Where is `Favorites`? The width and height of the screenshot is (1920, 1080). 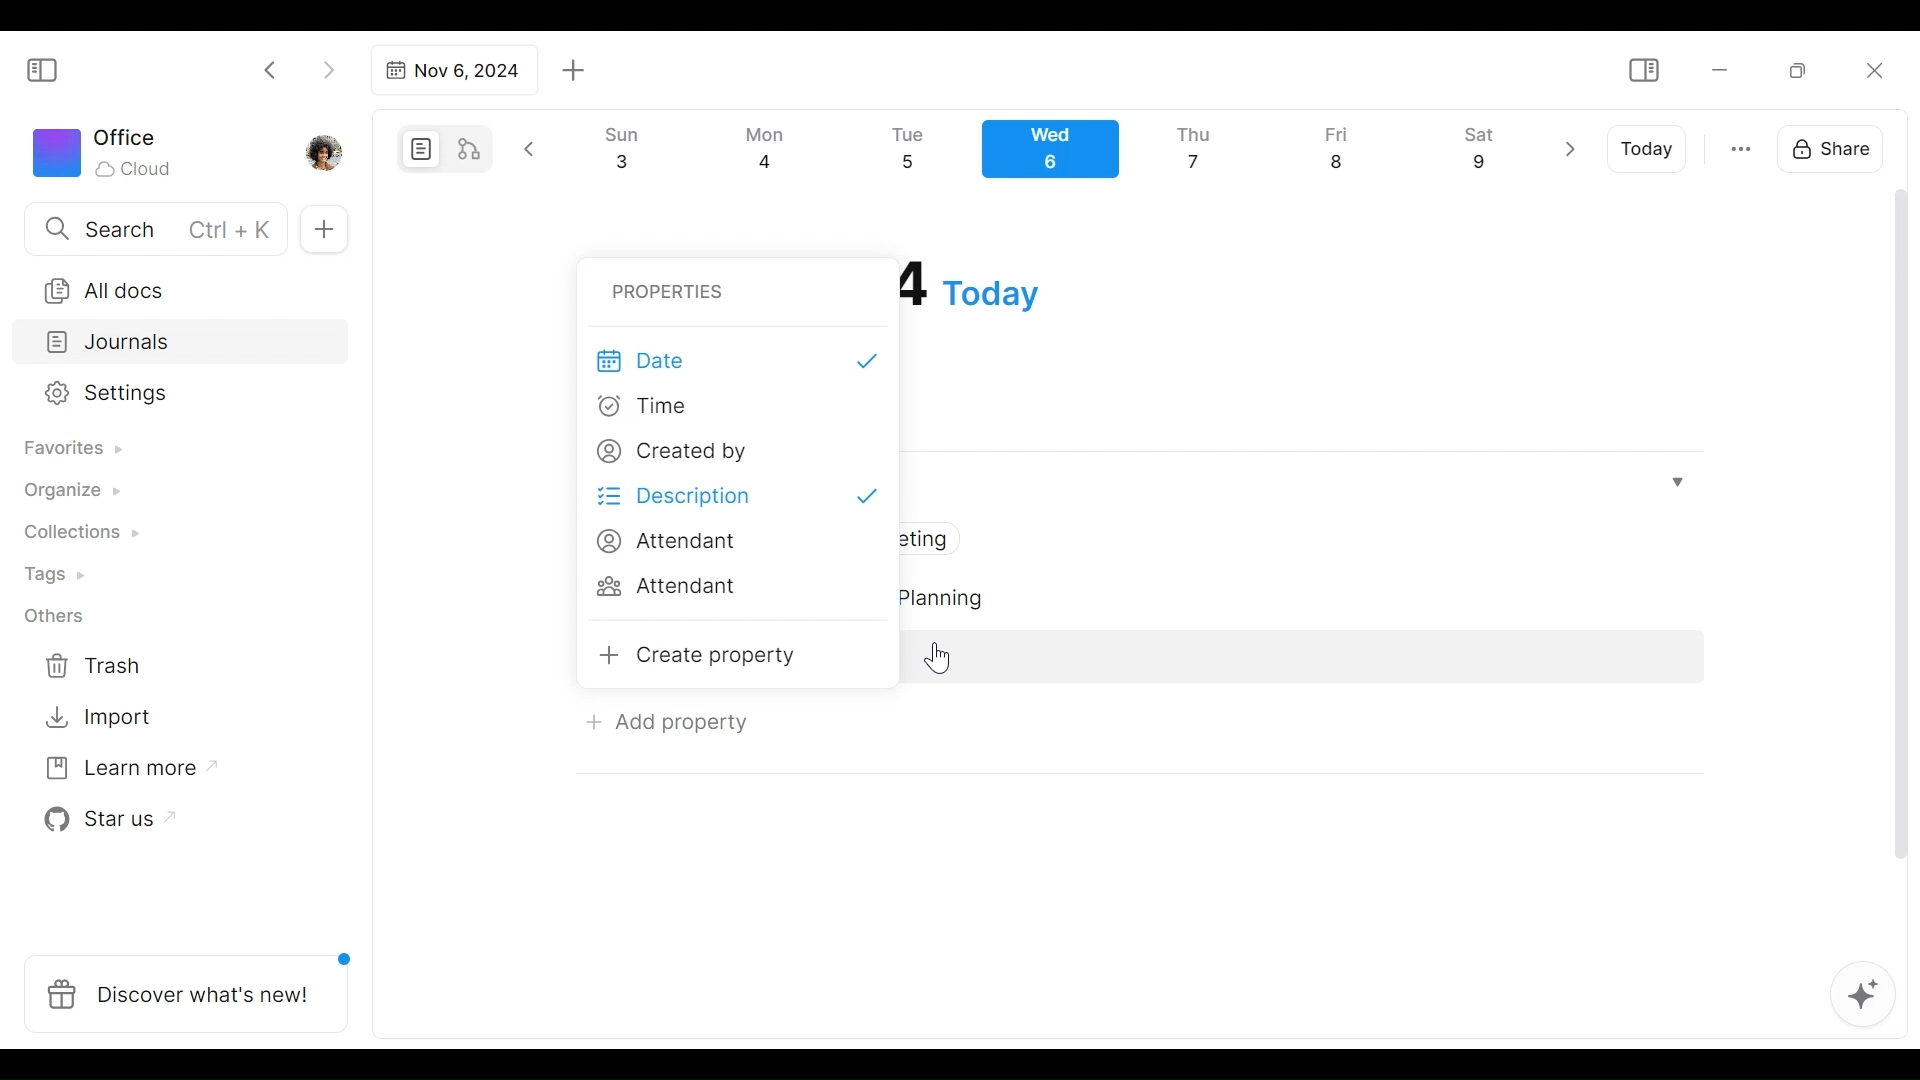
Favorites is located at coordinates (71, 449).